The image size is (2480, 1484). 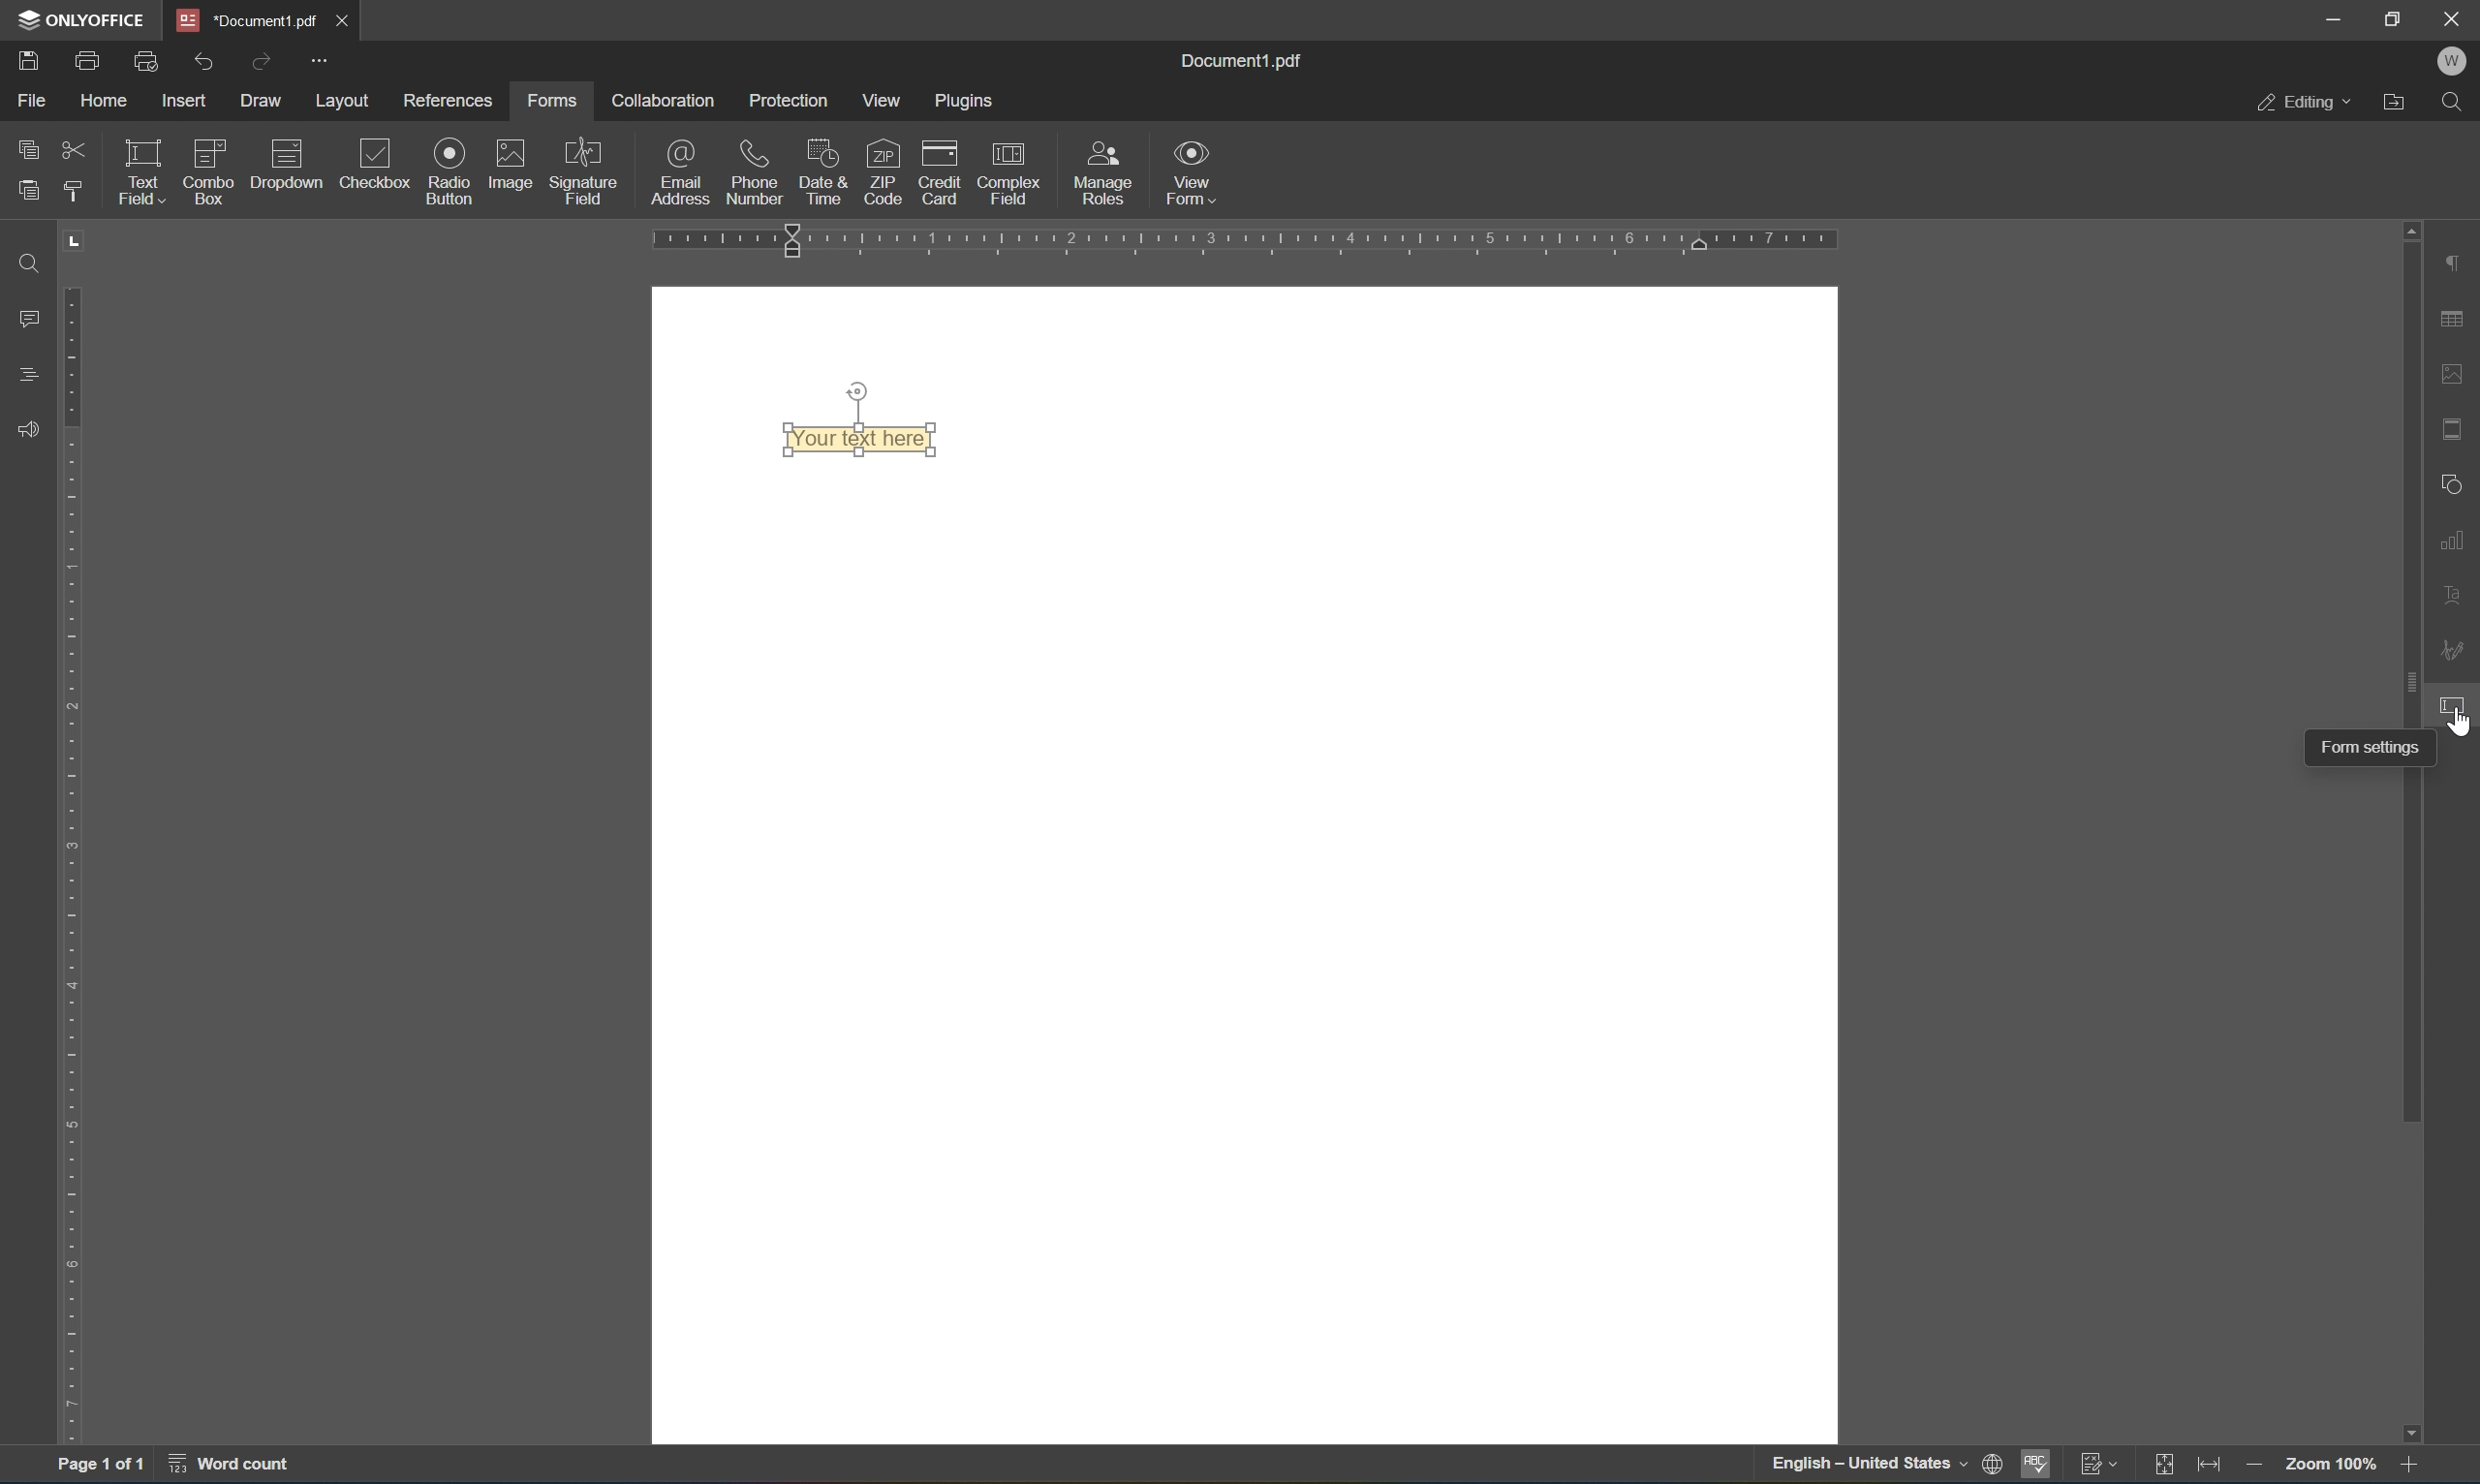 What do you see at coordinates (2416, 1428) in the screenshot?
I see `scroll down` at bounding box center [2416, 1428].